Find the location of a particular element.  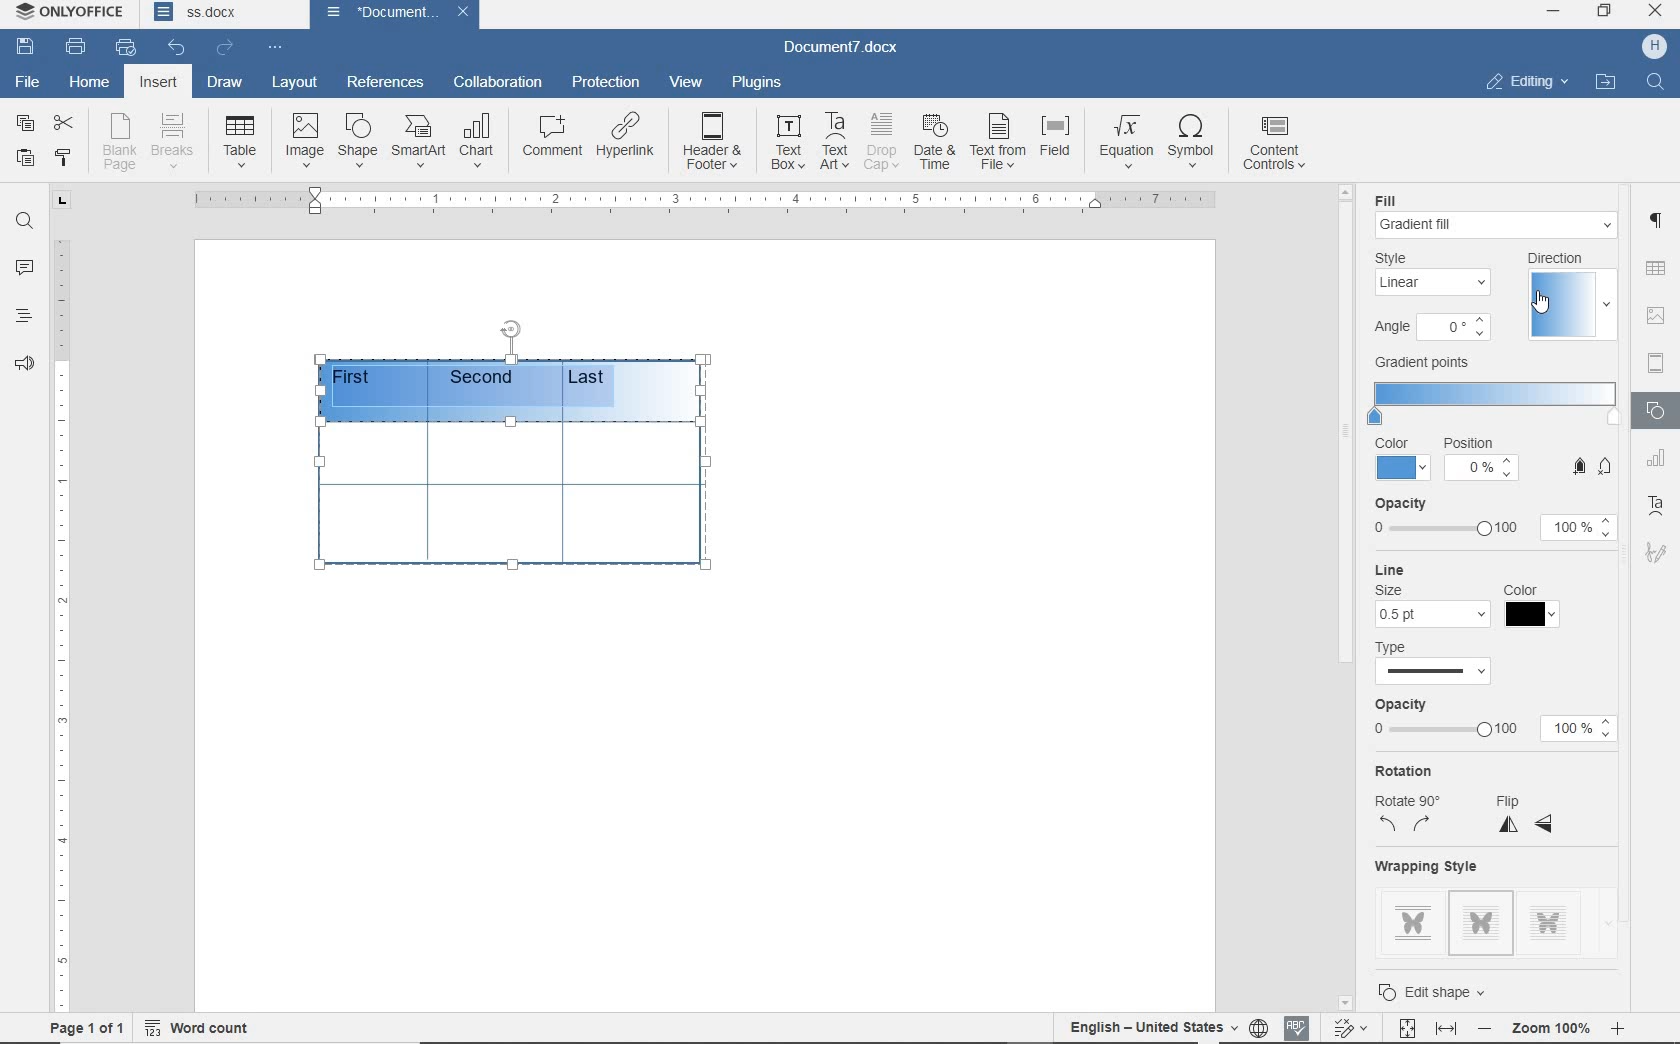

ruler is located at coordinates (702, 199).